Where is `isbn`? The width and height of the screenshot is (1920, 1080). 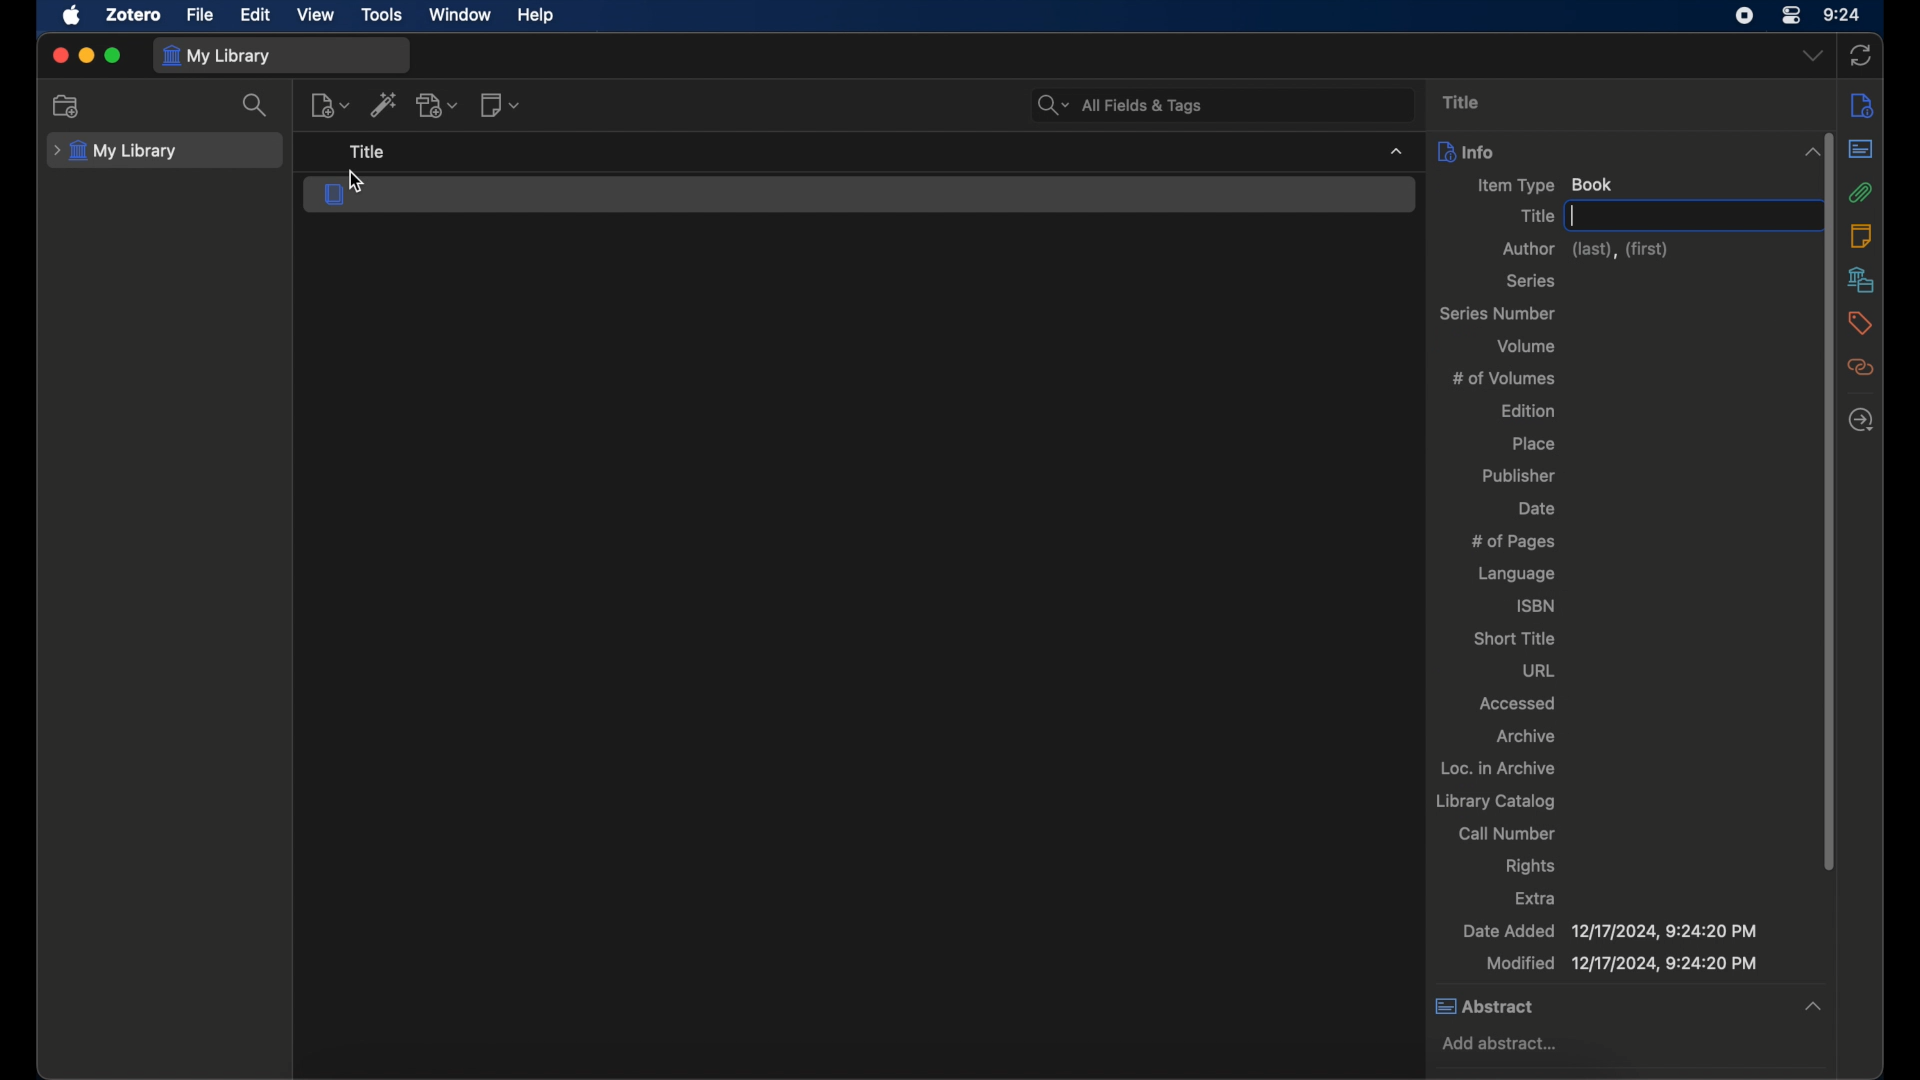 isbn is located at coordinates (1535, 607).